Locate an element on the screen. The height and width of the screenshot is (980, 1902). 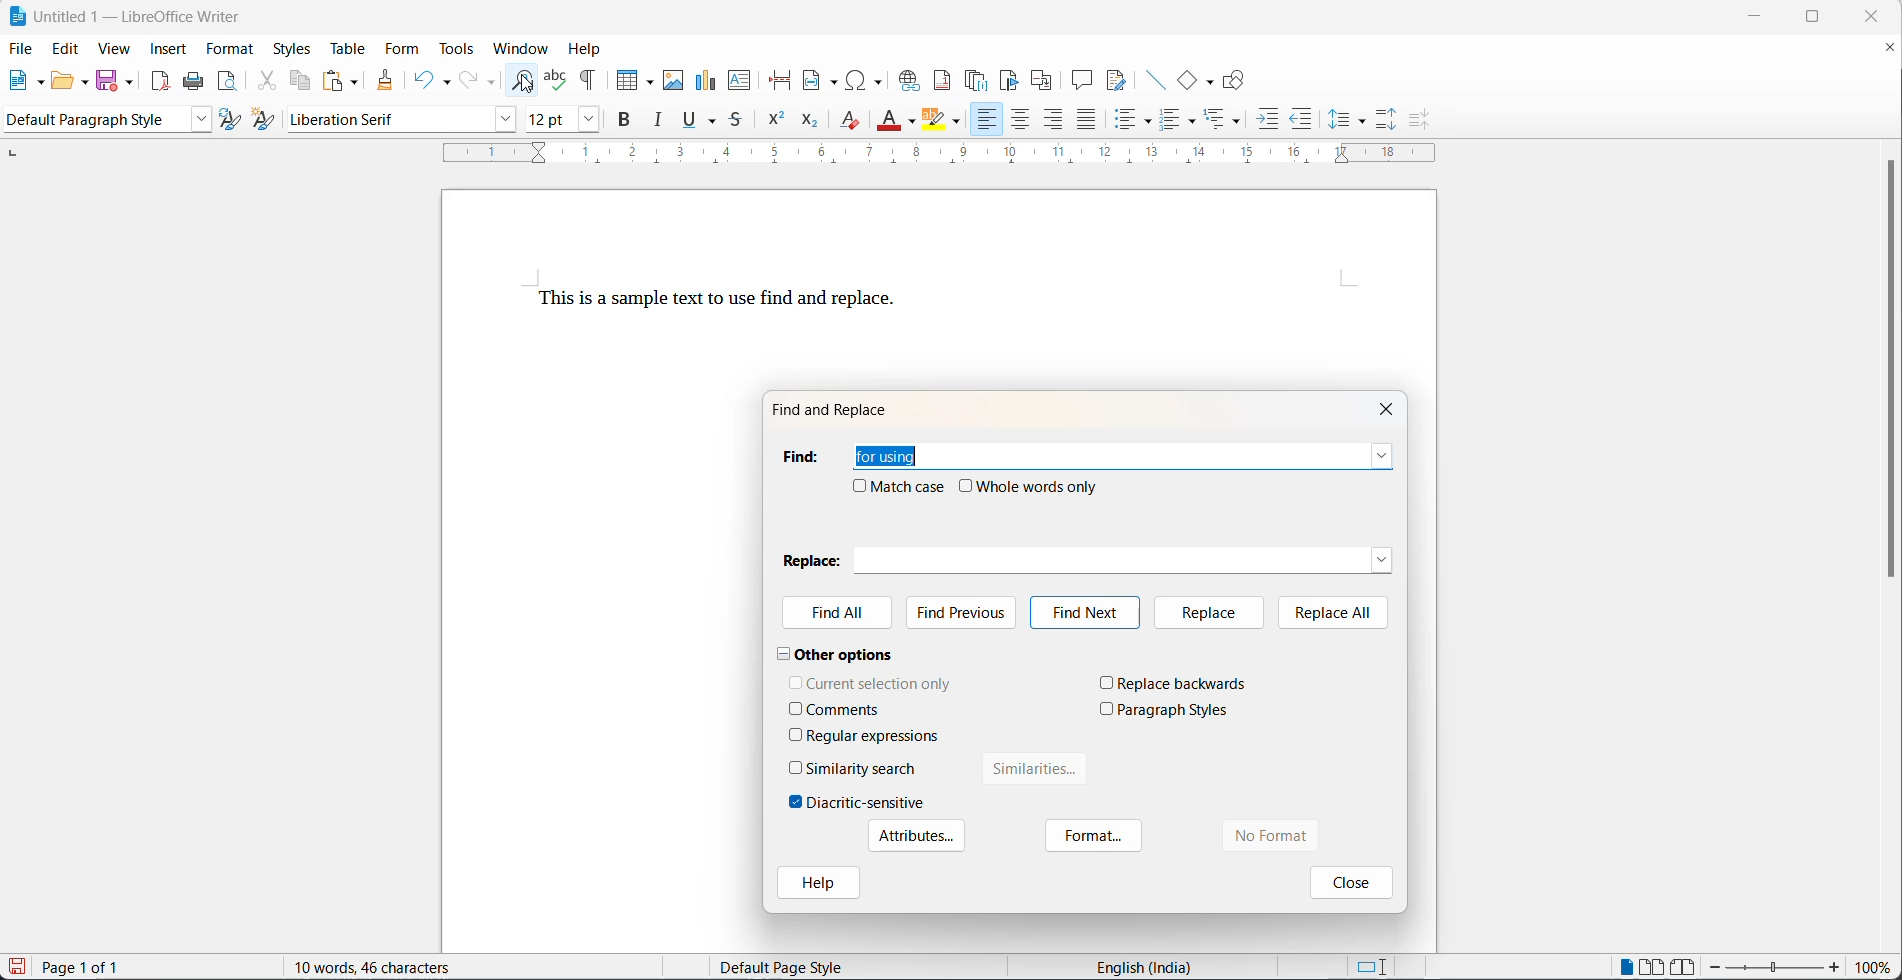
replace dropdown button is located at coordinates (1383, 558).